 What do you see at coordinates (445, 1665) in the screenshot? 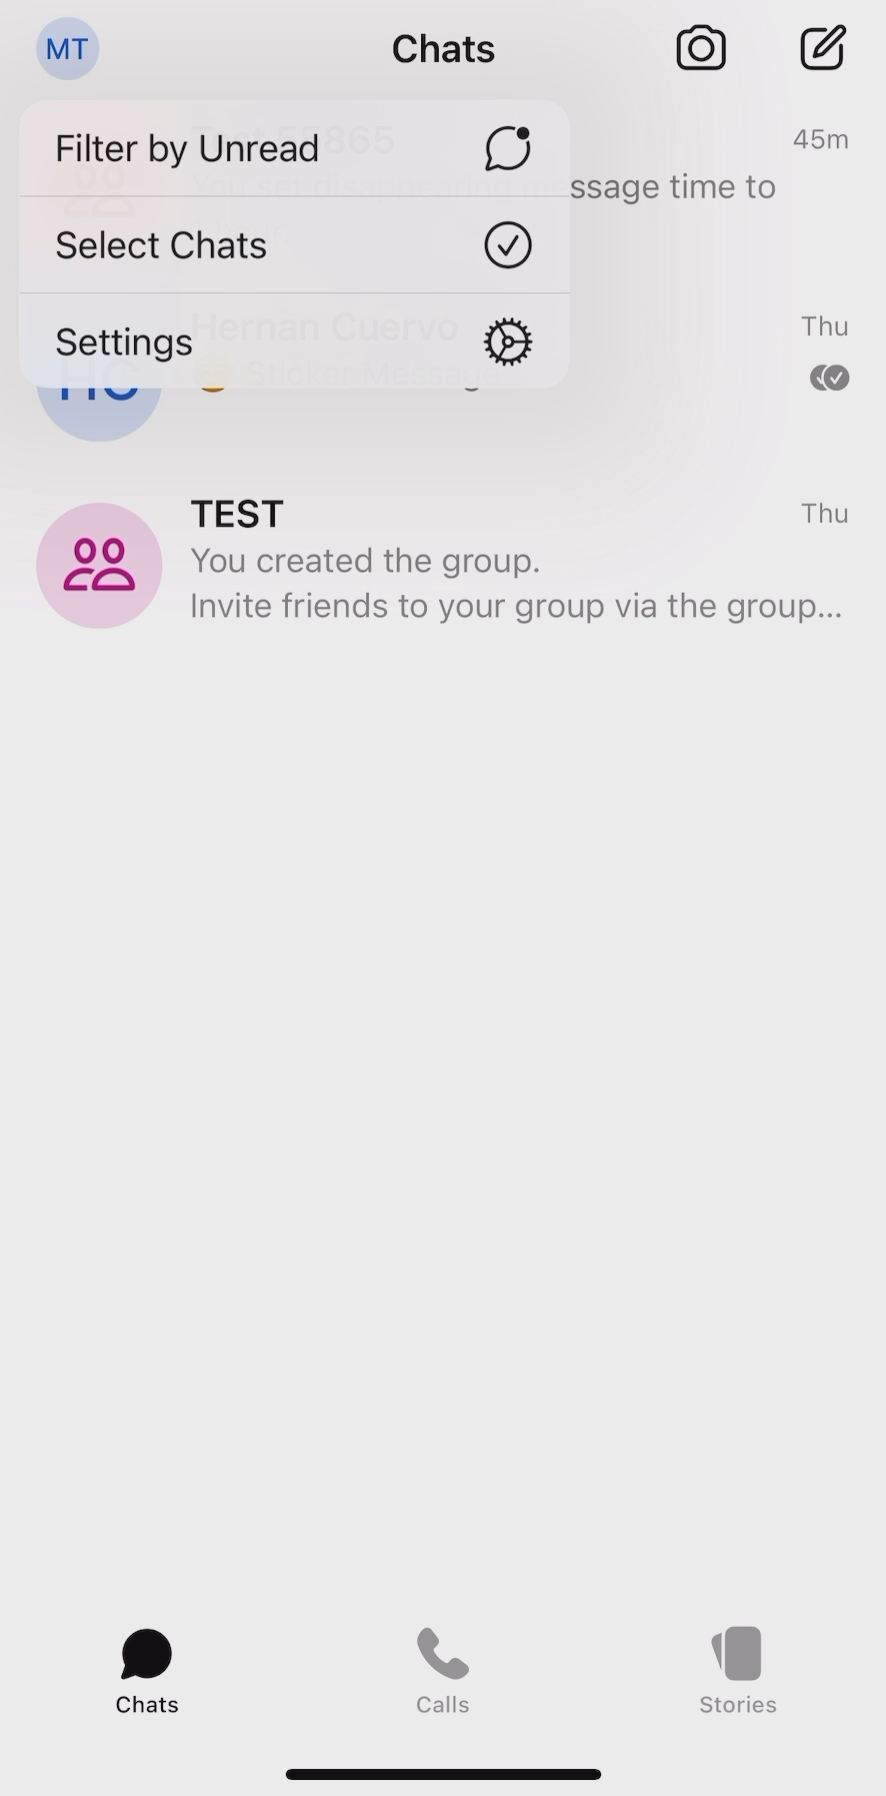
I see `calls` at bounding box center [445, 1665].